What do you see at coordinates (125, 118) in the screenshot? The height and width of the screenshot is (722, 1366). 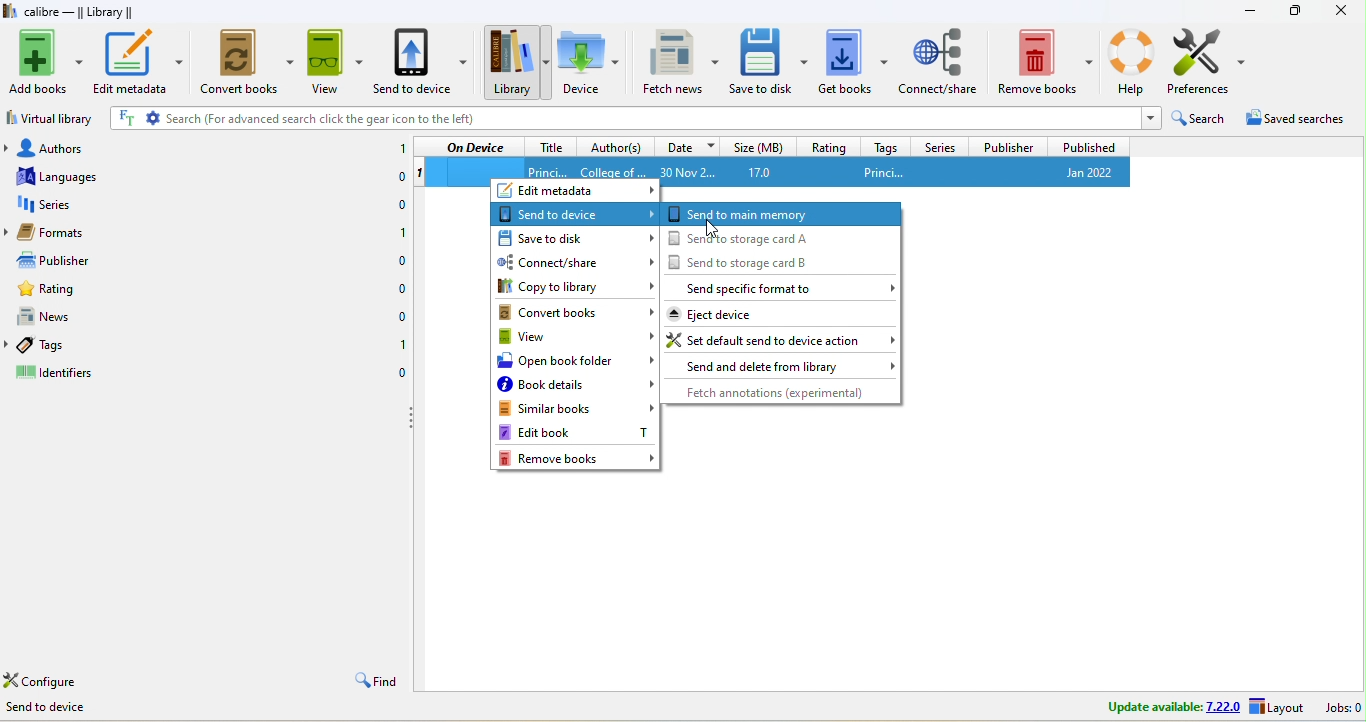 I see `FT` at bounding box center [125, 118].